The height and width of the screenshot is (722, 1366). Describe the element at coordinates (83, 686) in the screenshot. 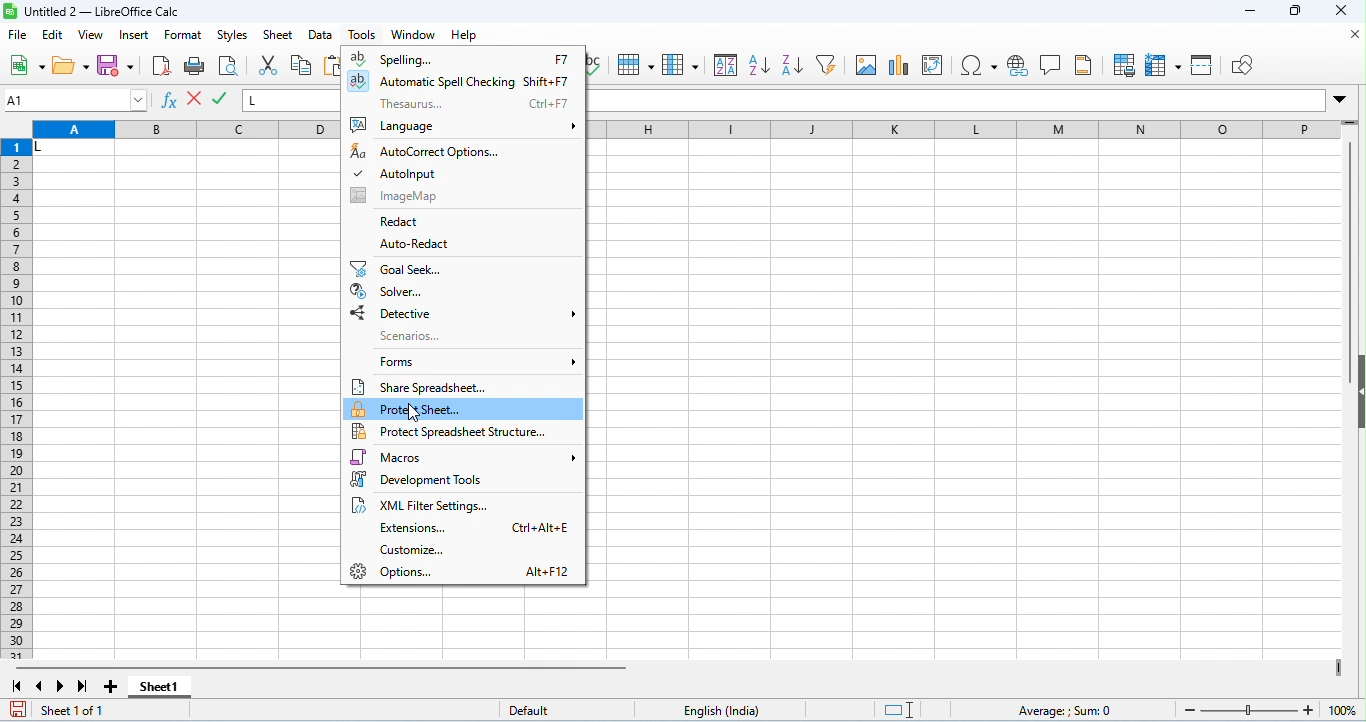

I see `last sheet` at that location.